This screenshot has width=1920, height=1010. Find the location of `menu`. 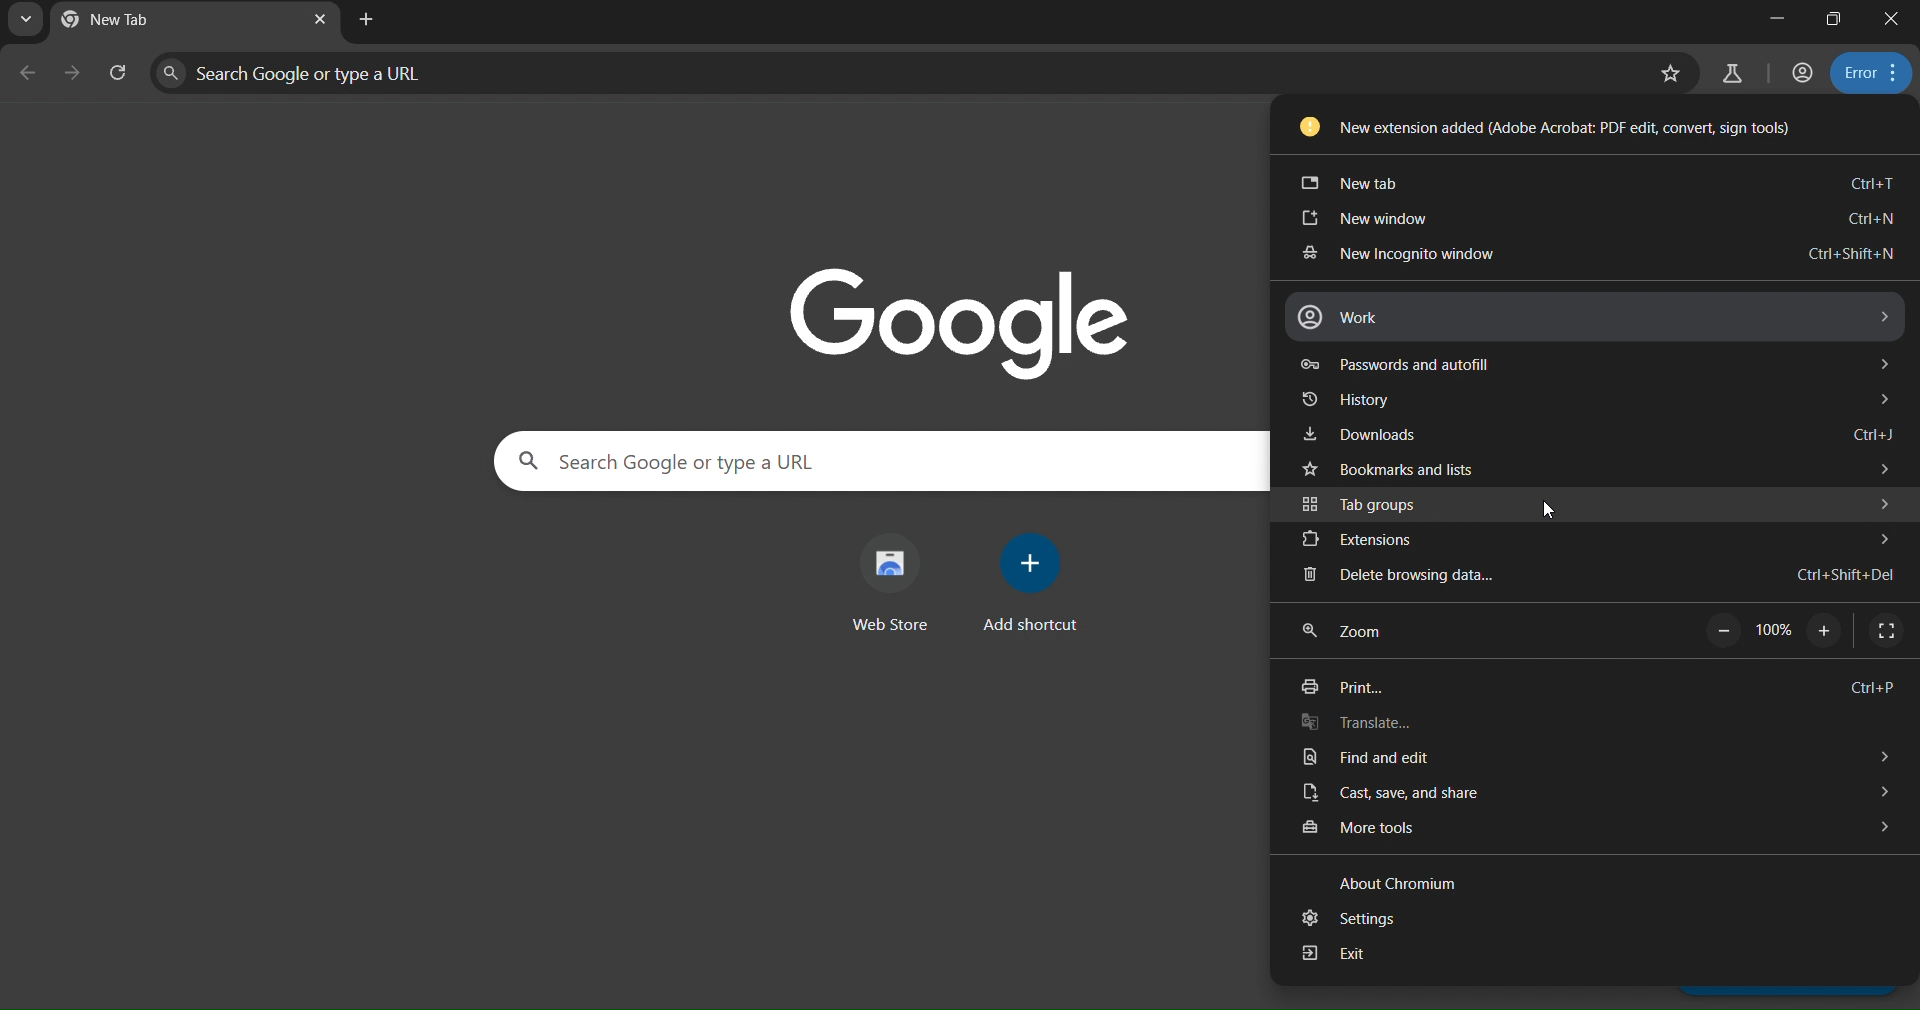

menu is located at coordinates (1868, 72).